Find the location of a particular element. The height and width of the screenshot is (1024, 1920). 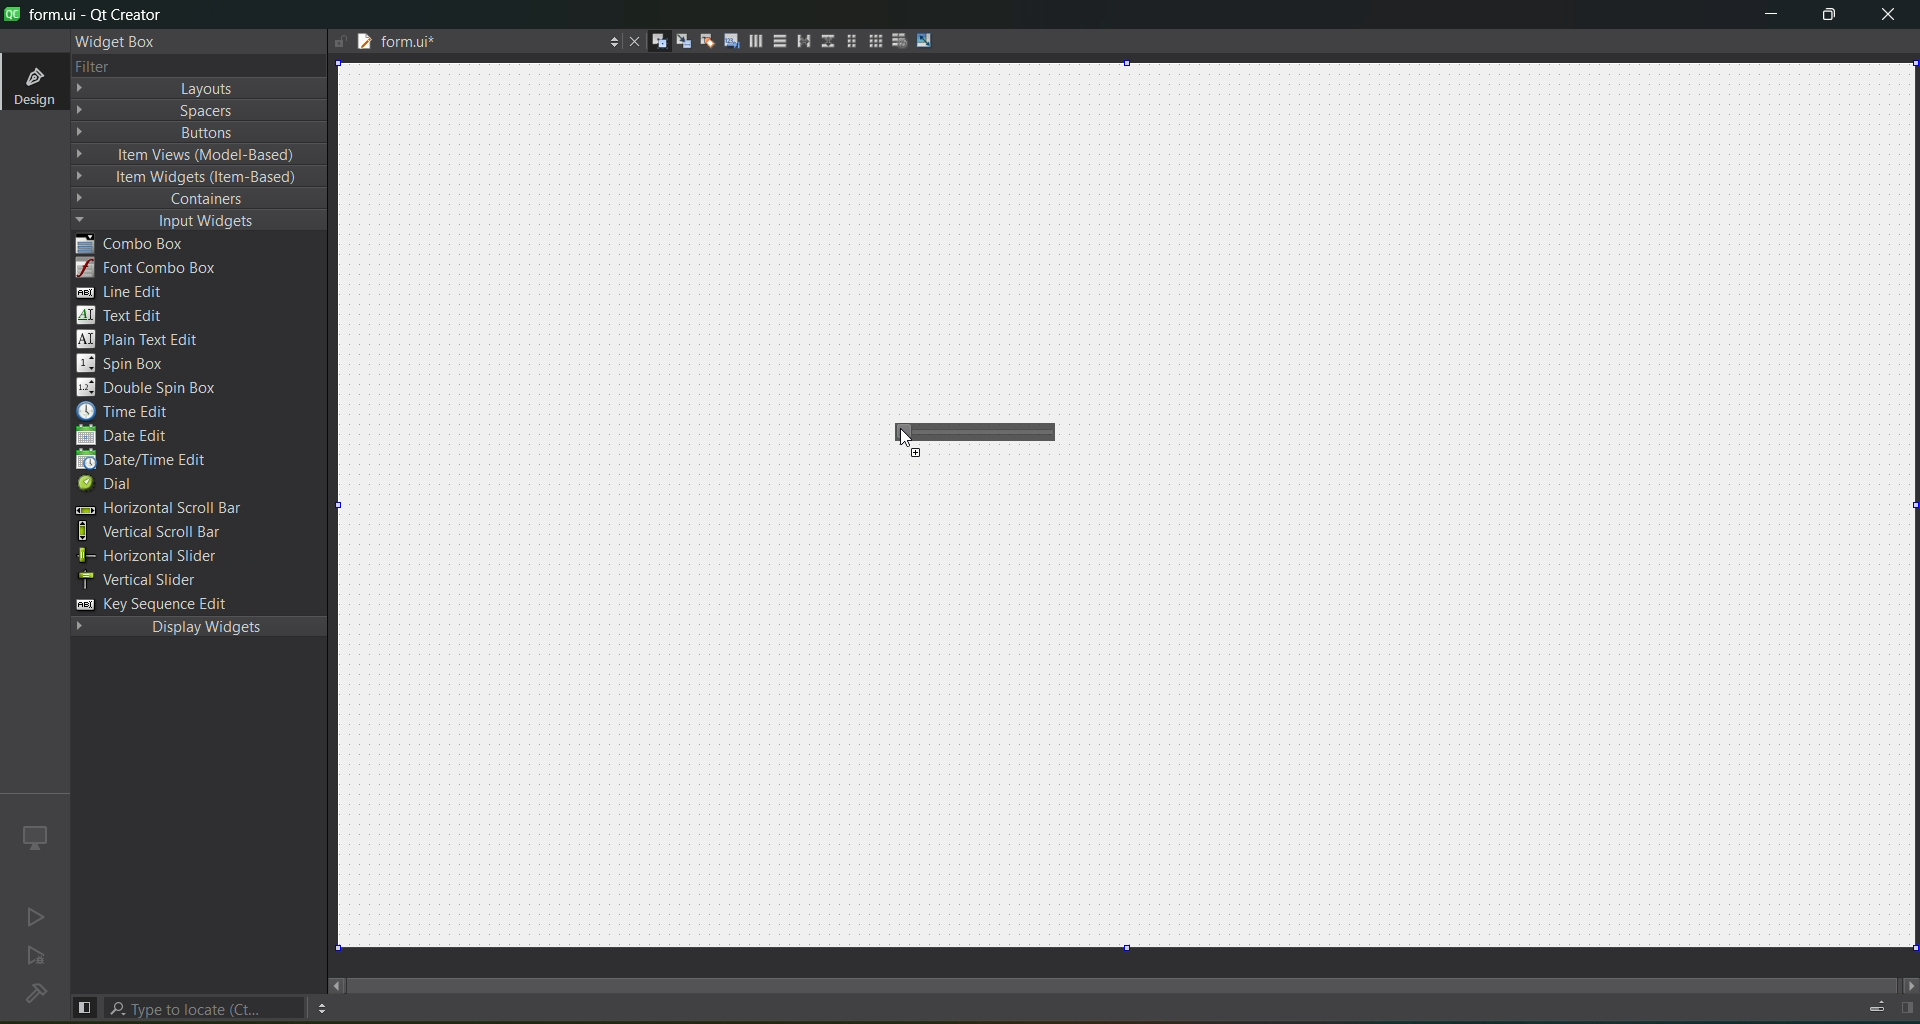

icon is located at coordinates (34, 835).